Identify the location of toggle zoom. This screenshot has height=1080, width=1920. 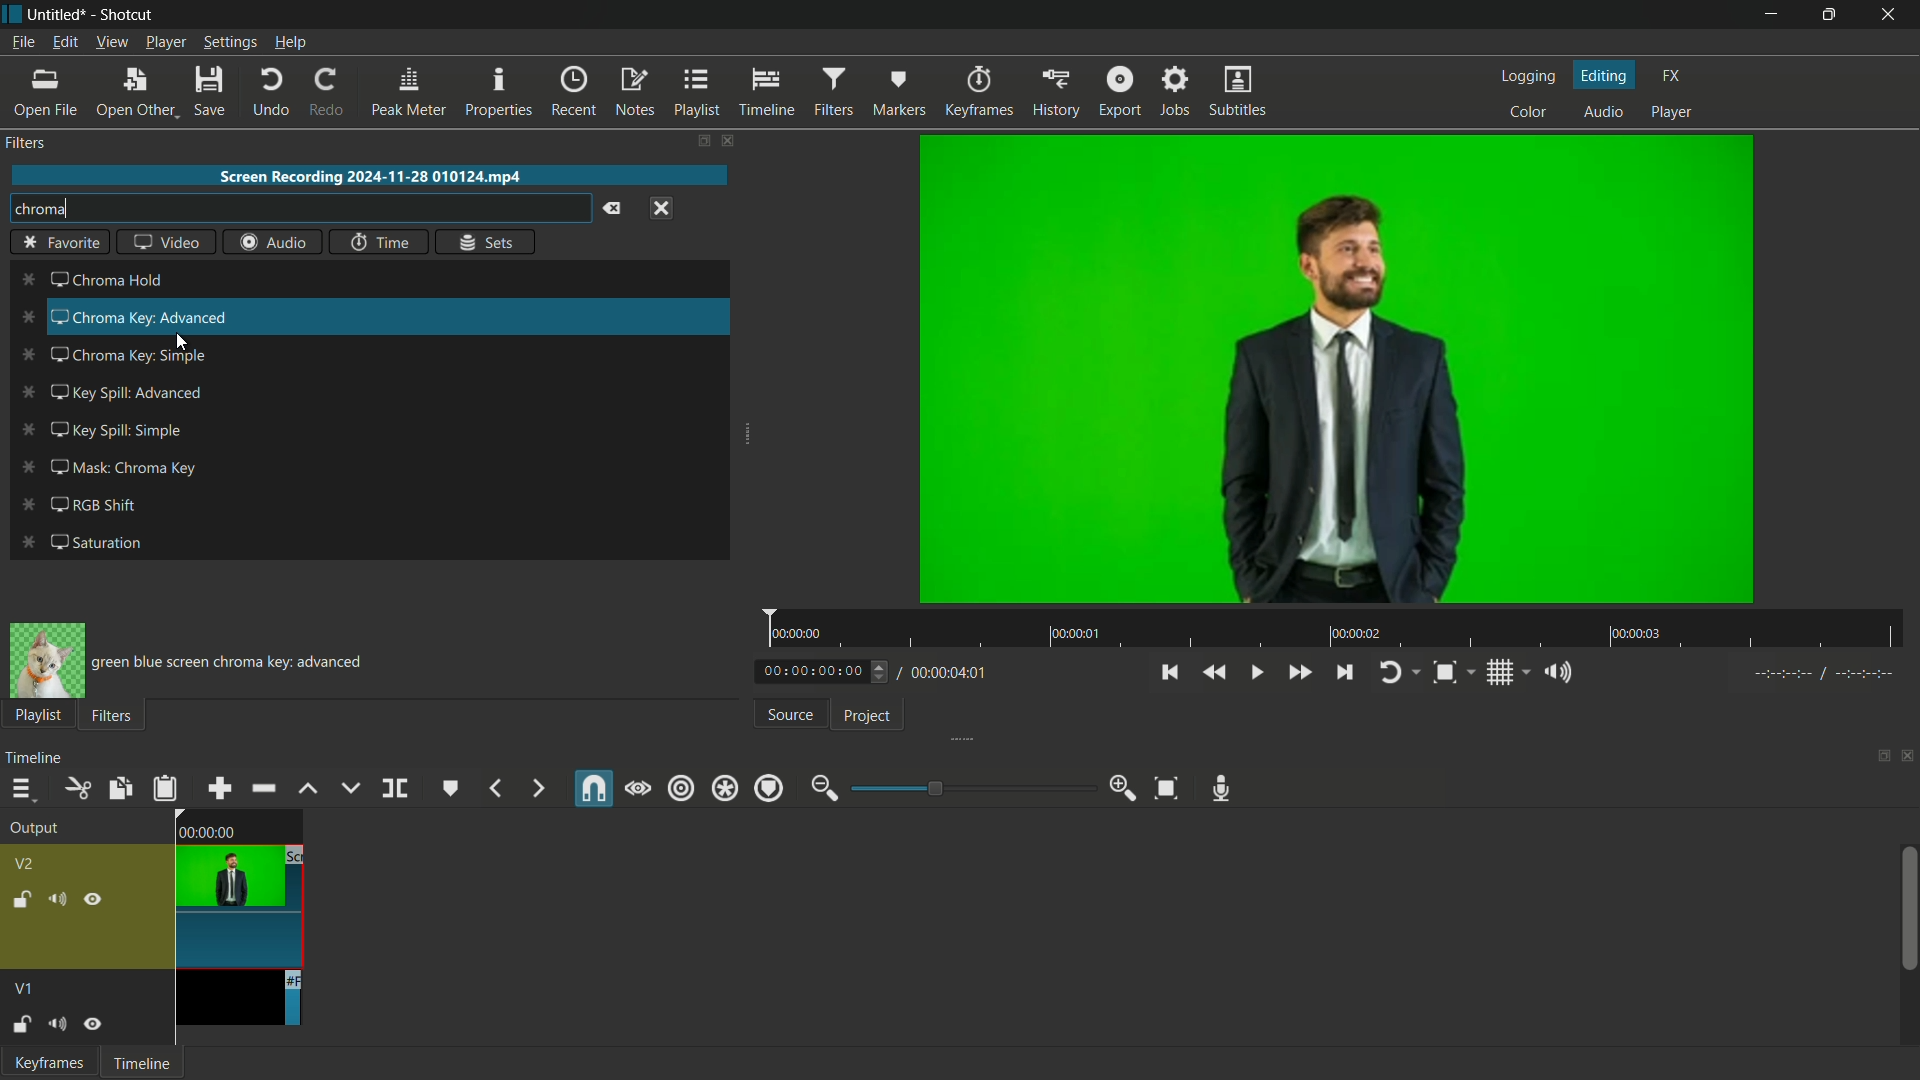
(1444, 672).